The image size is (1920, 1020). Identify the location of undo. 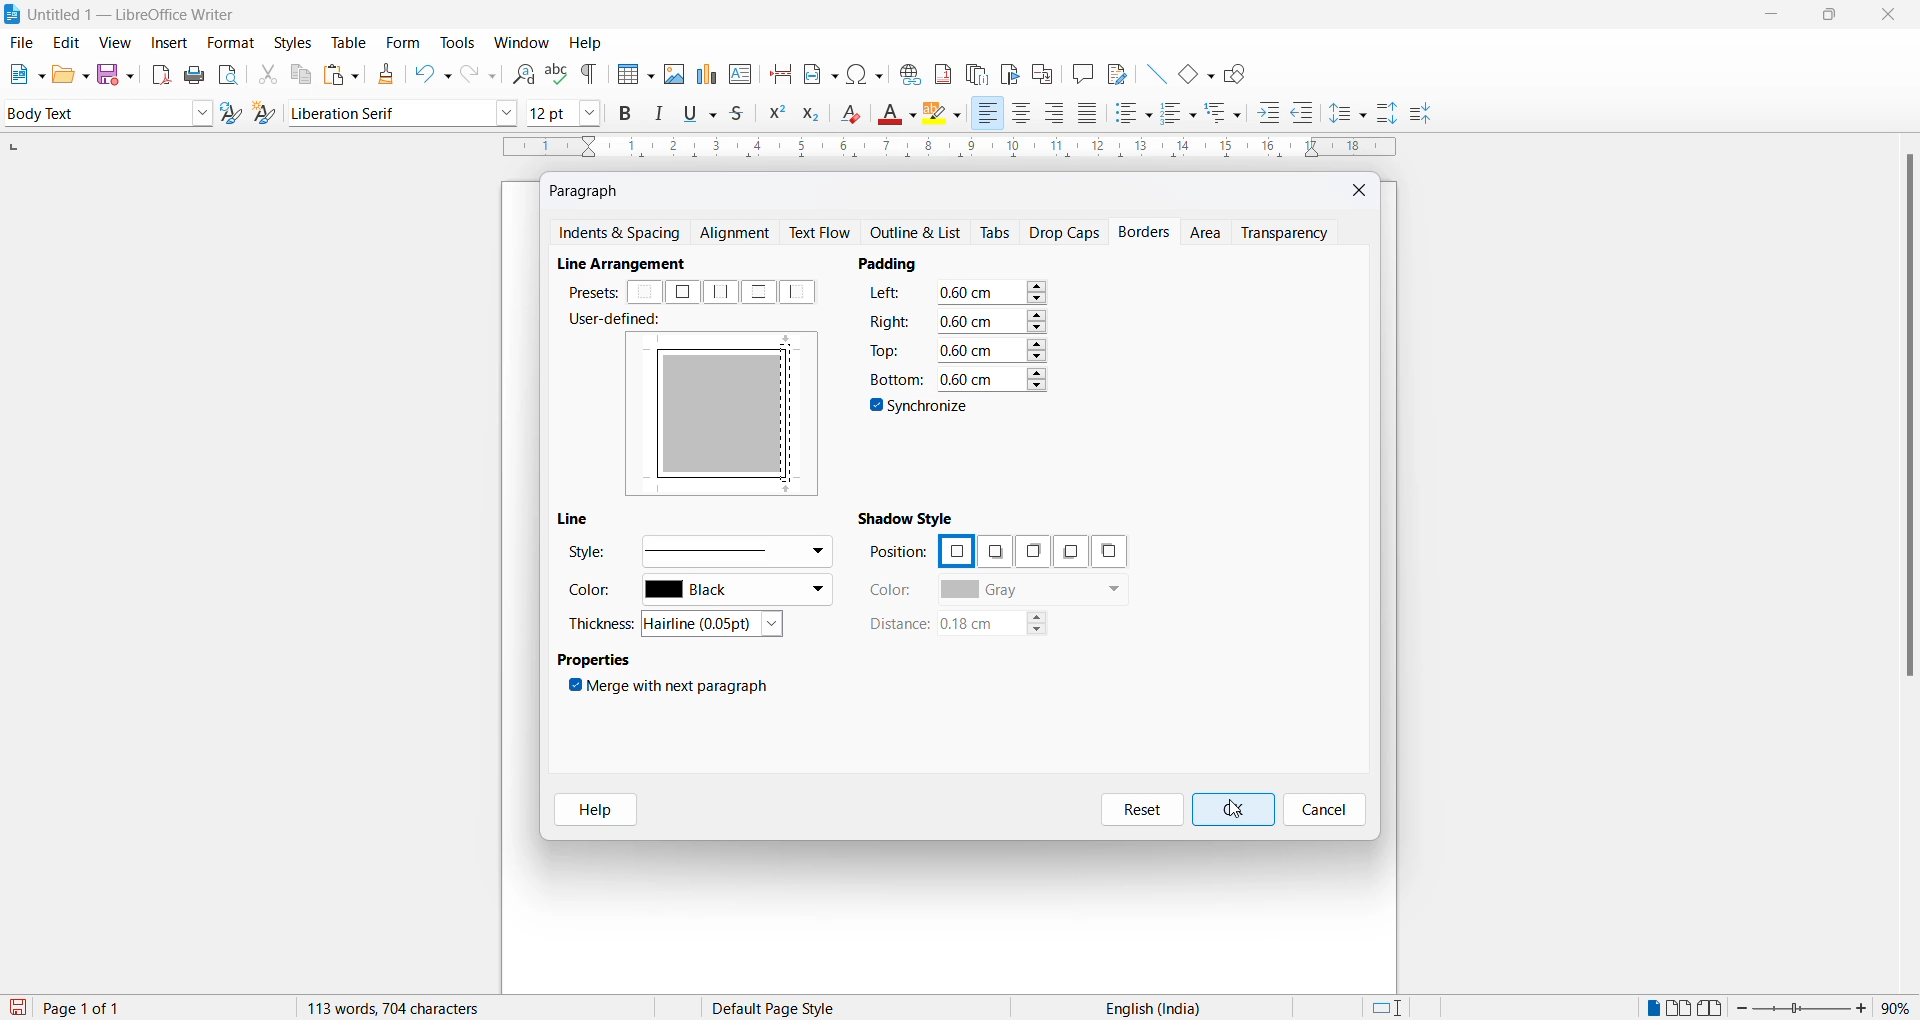
(429, 74).